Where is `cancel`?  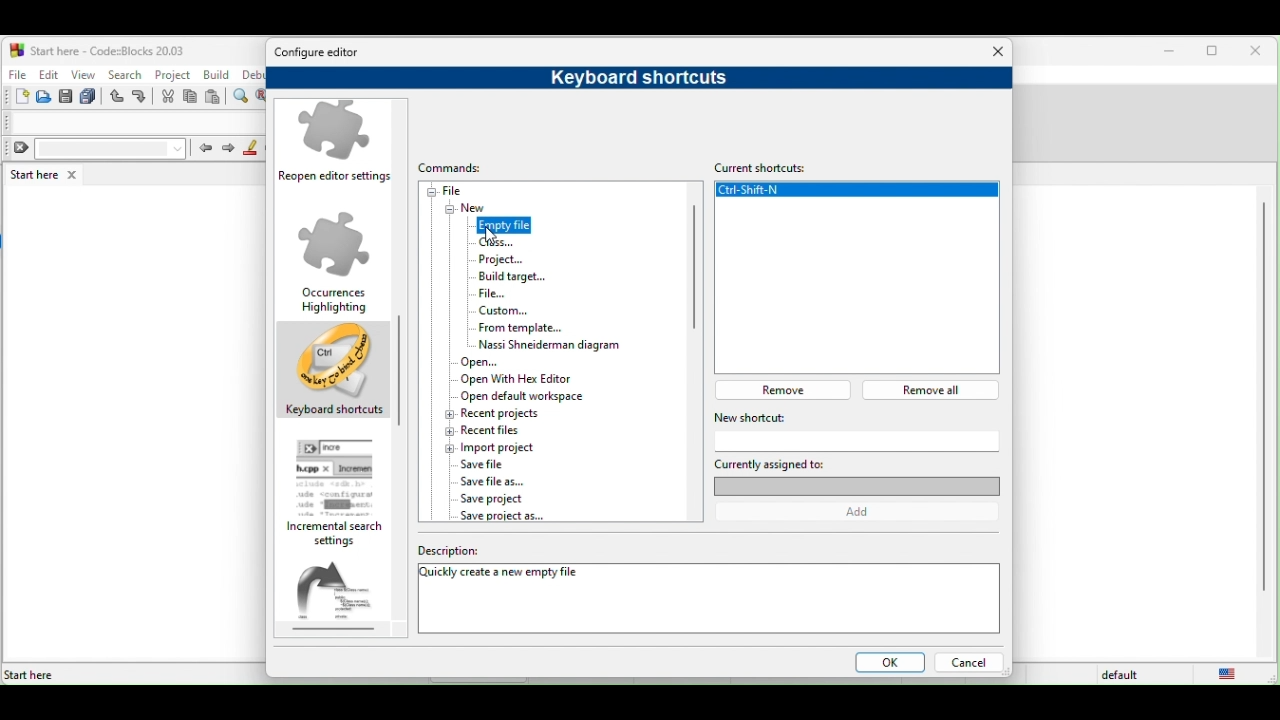 cancel is located at coordinates (968, 664).